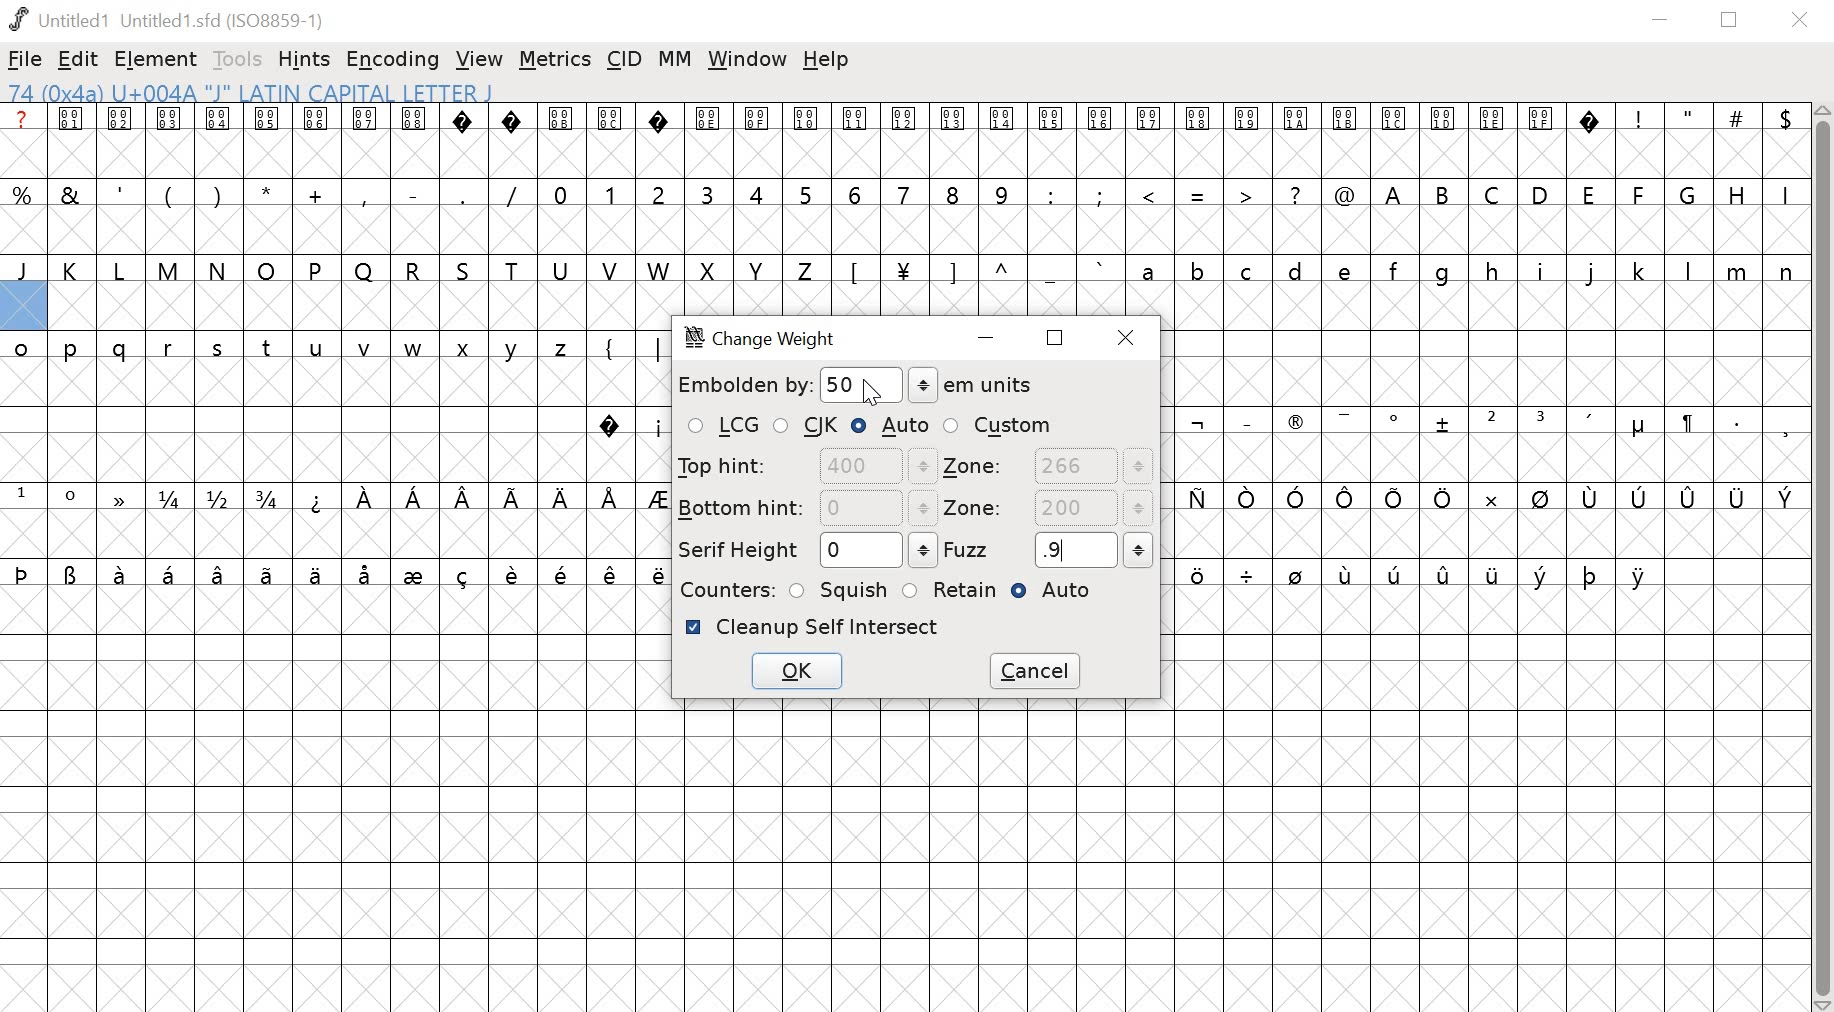 The height and width of the screenshot is (1012, 1834). Describe the element at coordinates (813, 627) in the screenshot. I see `CLEANUP self intersect` at that location.